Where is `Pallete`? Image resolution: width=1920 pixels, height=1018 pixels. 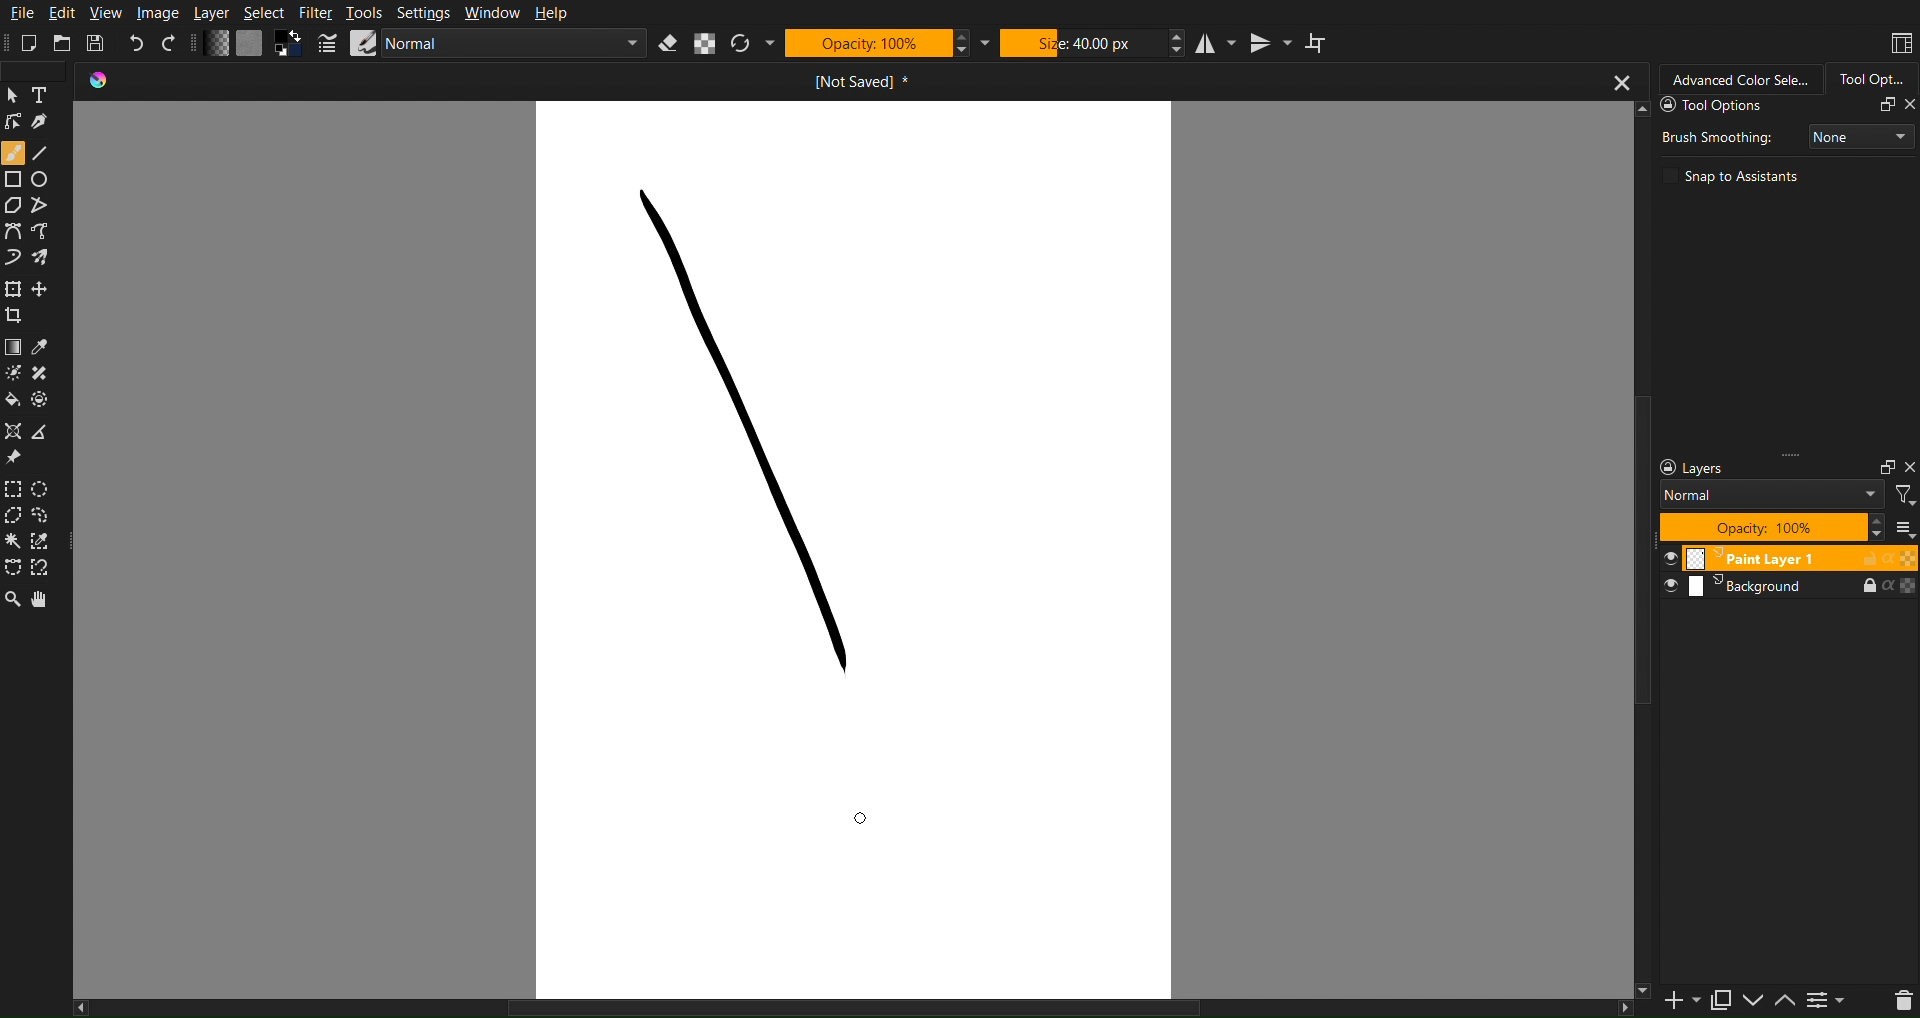 Pallete is located at coordinates (44, 398).